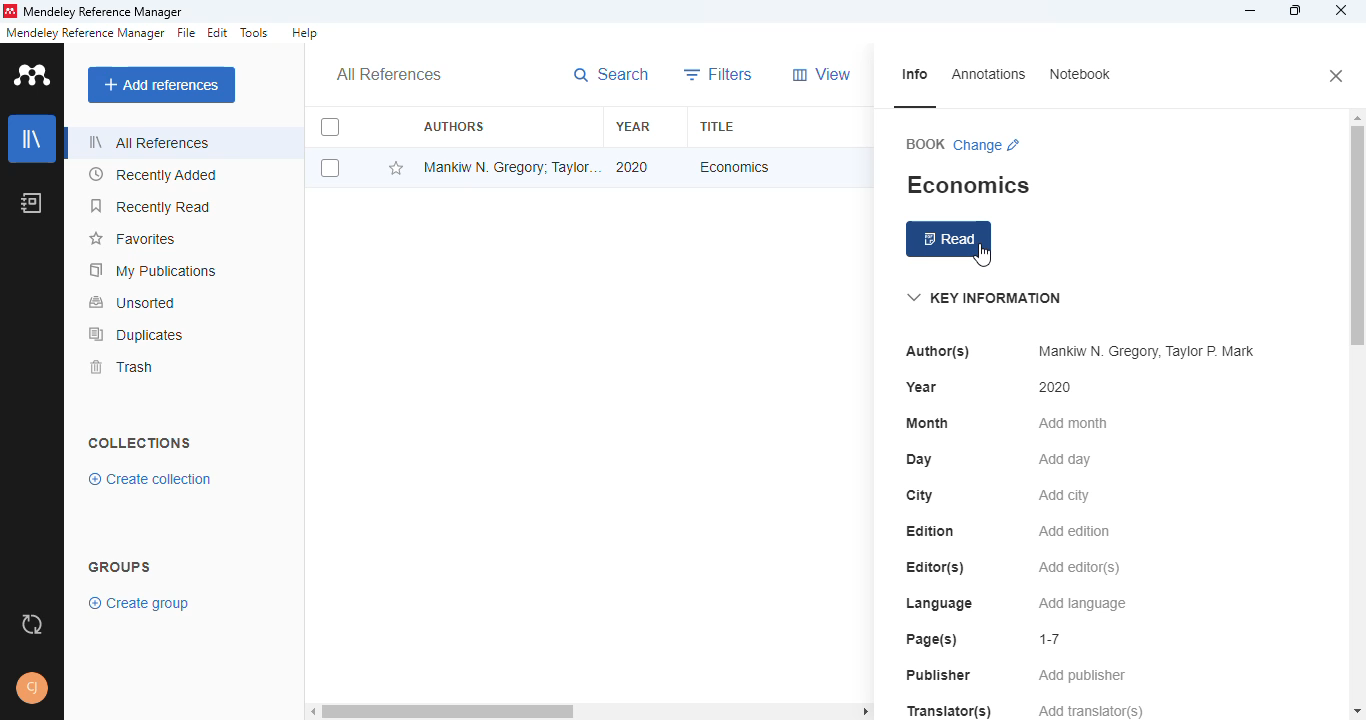 This screenshot has width=1366, height=720. Describe the element at coordinates (305, 33) in the screenshot. I see `help` at that location.